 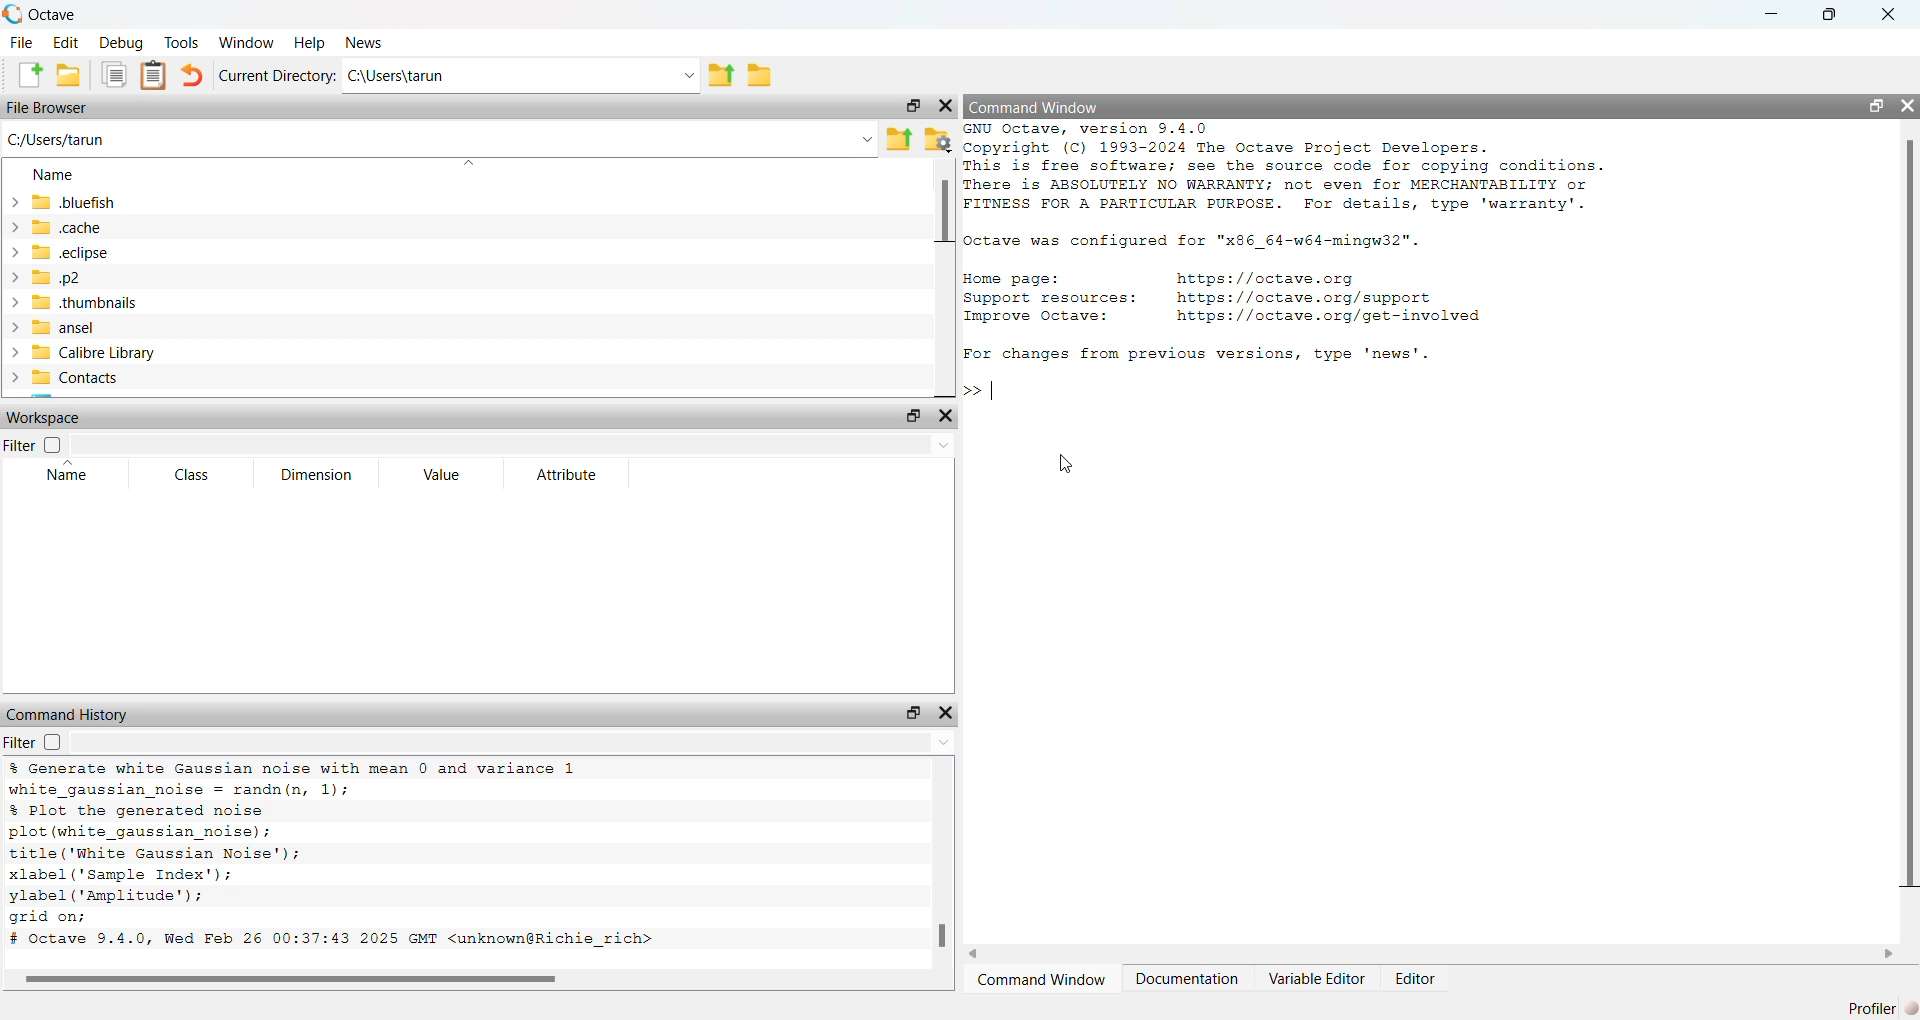 What do you see at coordinates (122, 43) in the screenshot?
I see `debug` at bounding box center [122, 43].